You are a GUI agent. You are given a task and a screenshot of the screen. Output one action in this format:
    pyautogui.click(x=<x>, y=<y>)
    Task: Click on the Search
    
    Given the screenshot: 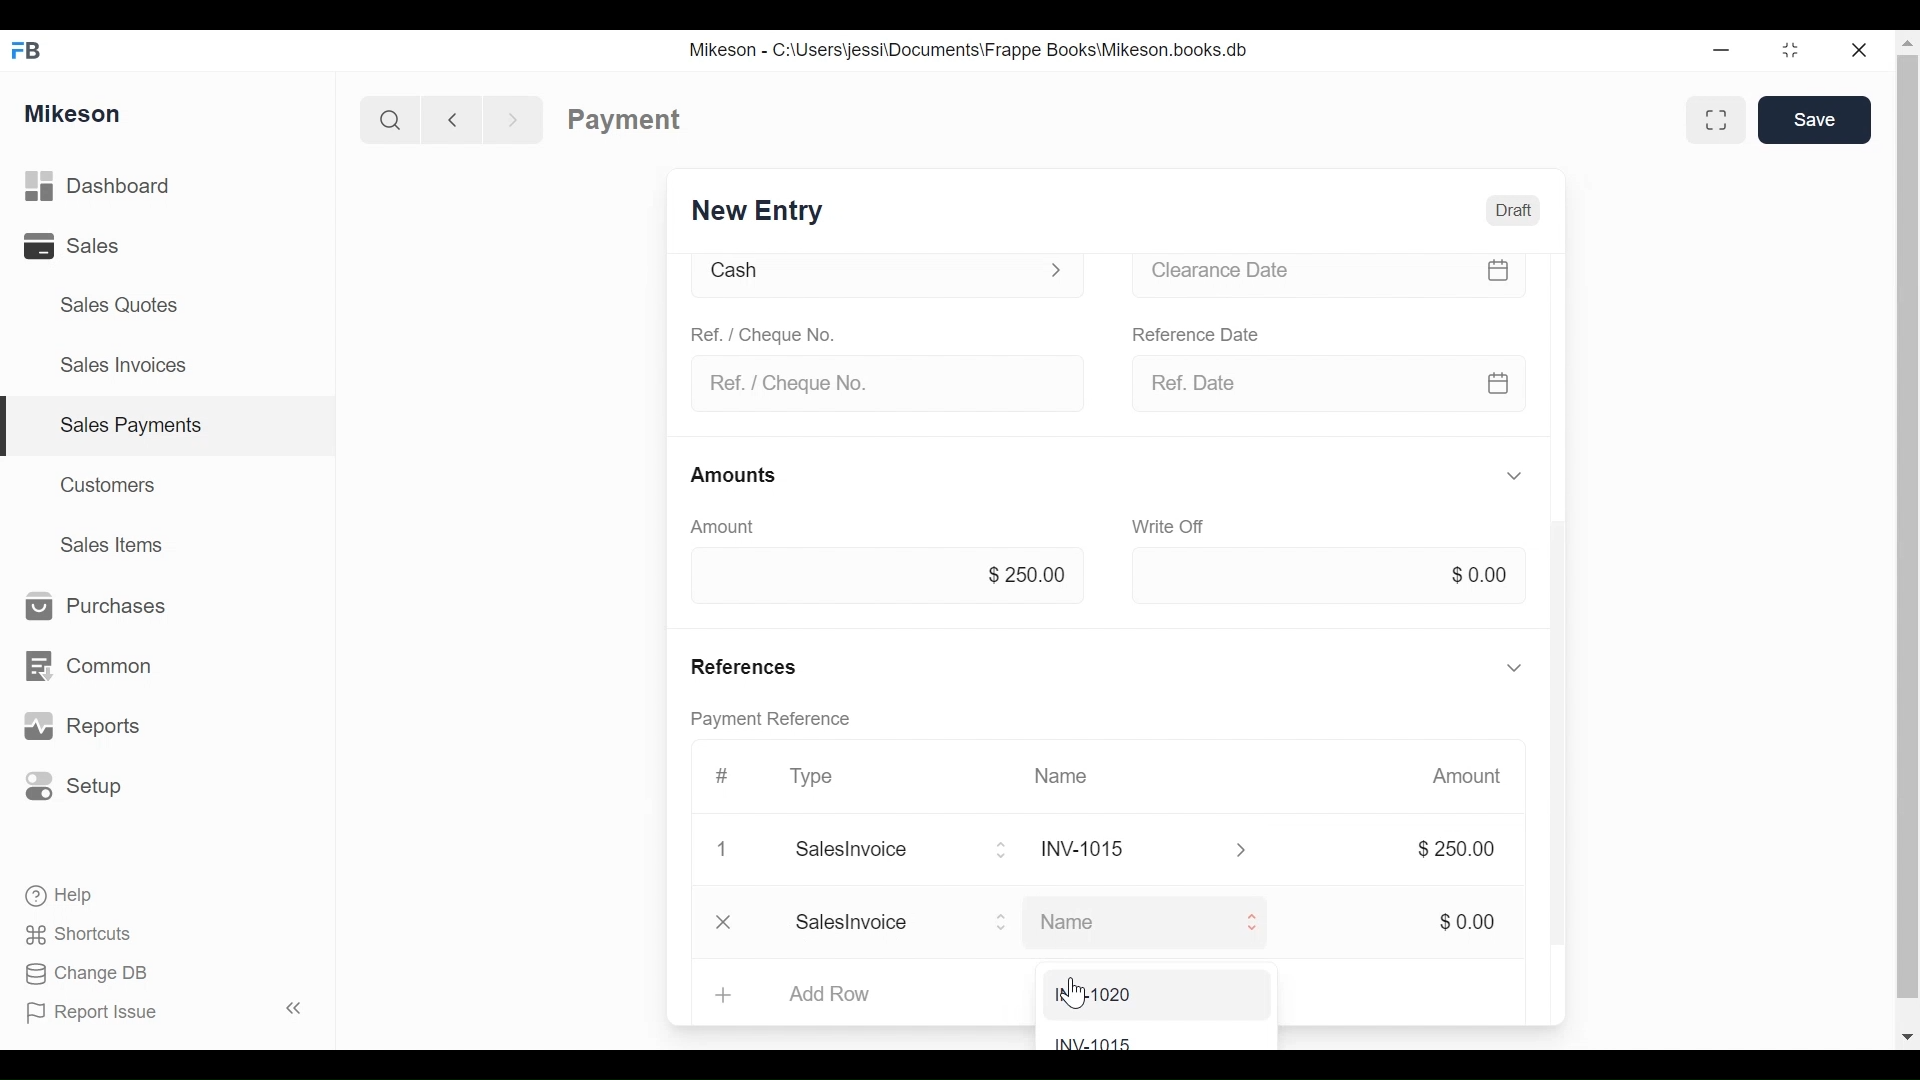 What is the action you would take?
    pyautogui.click(x=384, y=118)
    